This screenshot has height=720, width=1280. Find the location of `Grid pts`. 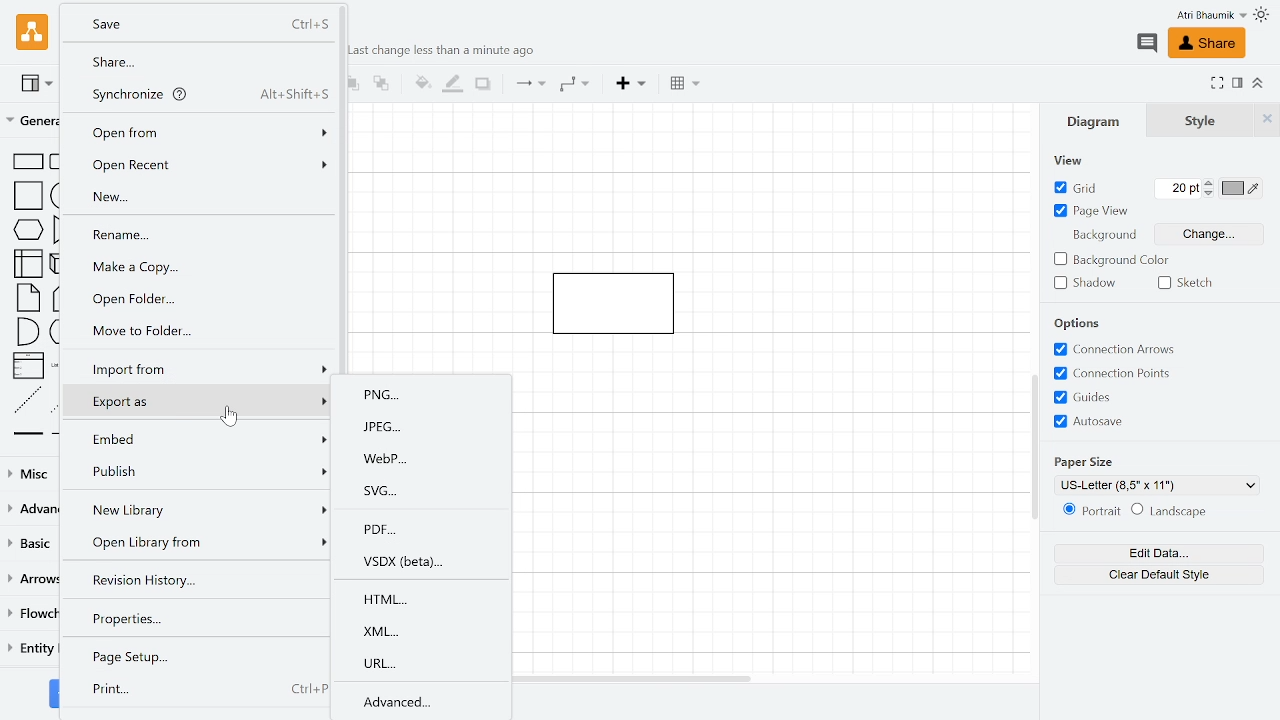

Grid pts is located at coordinates (1179, 189).